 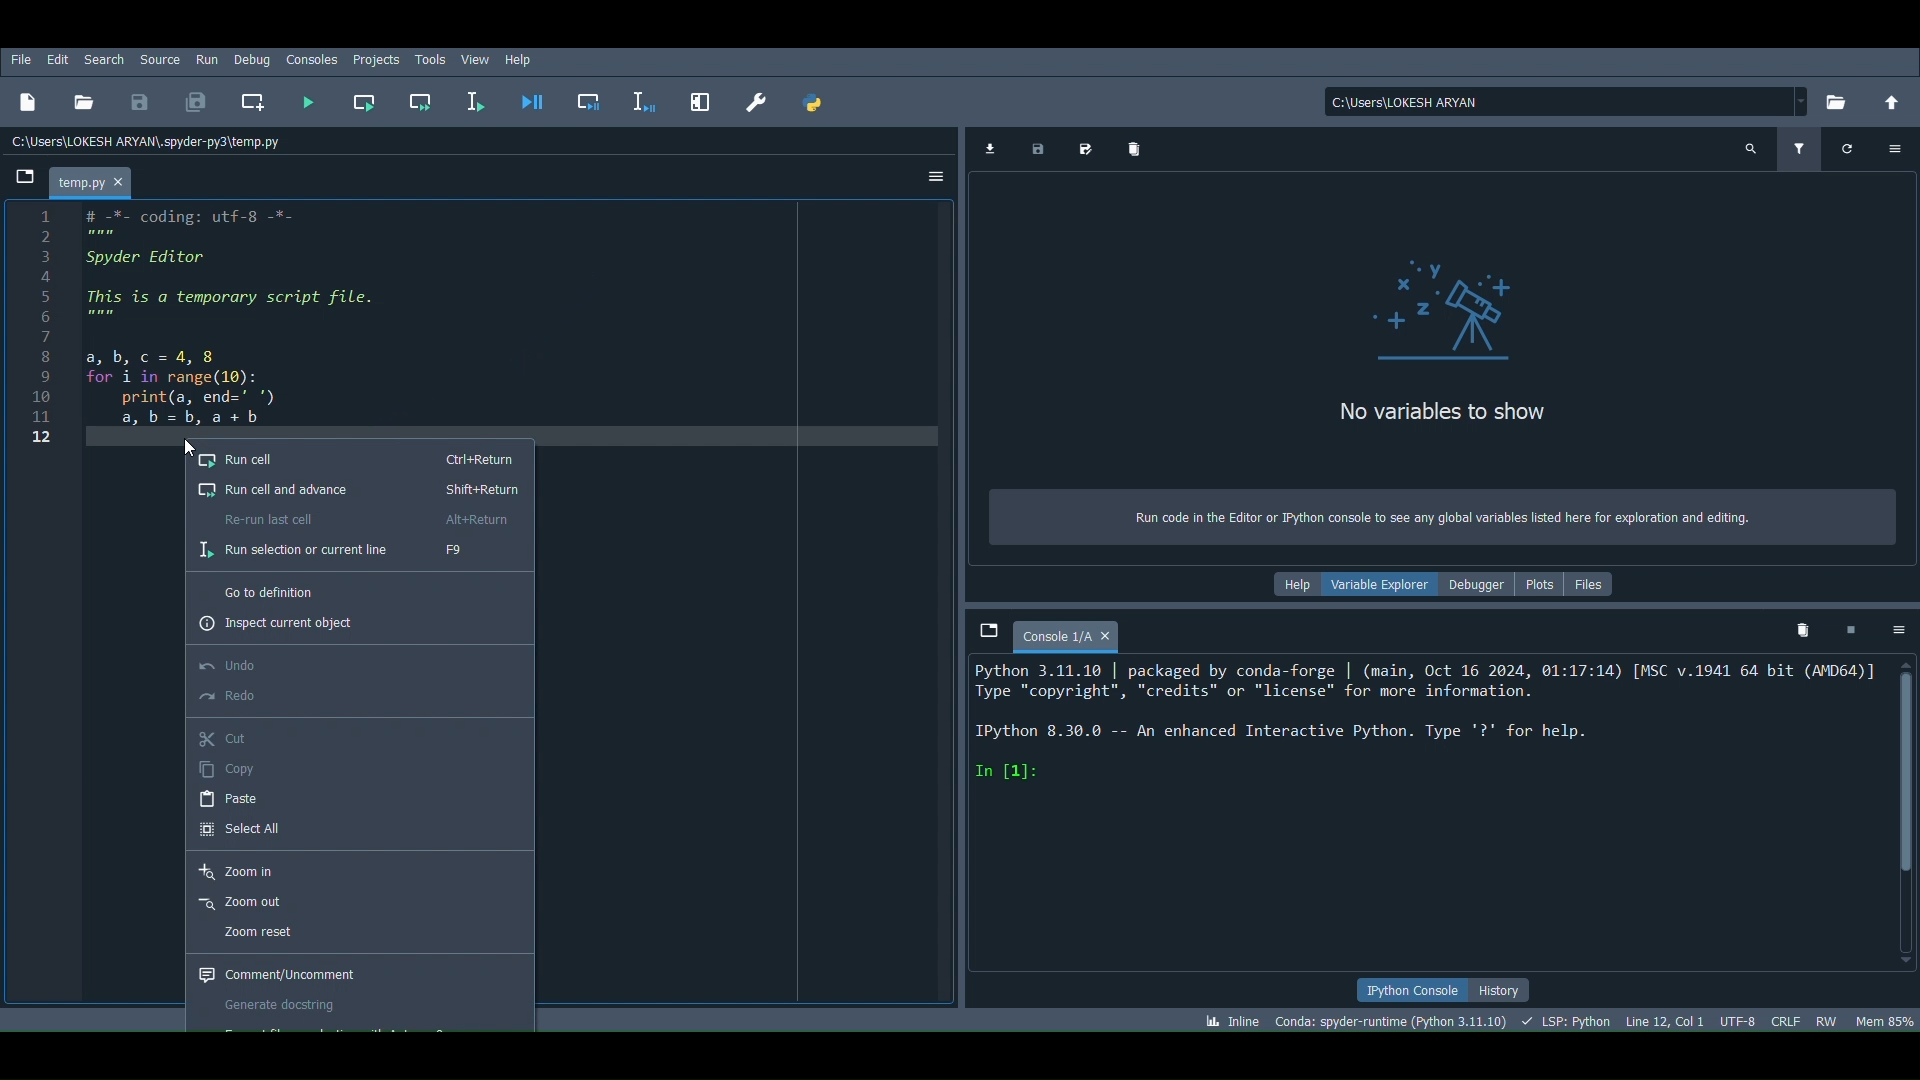 I want to click on Run current cell and go to the next one (Shift + Return), so click(x=425, y=99).